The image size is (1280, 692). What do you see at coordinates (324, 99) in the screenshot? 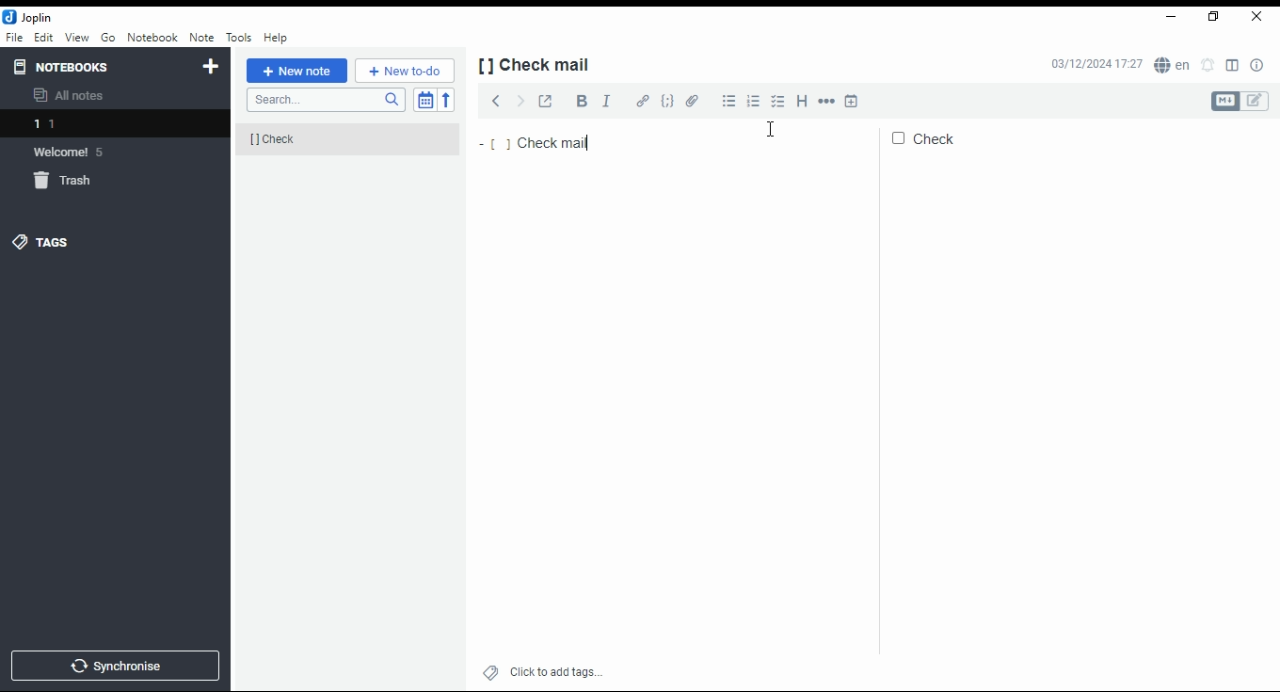
I see `search` at bounding box center [324, 99].